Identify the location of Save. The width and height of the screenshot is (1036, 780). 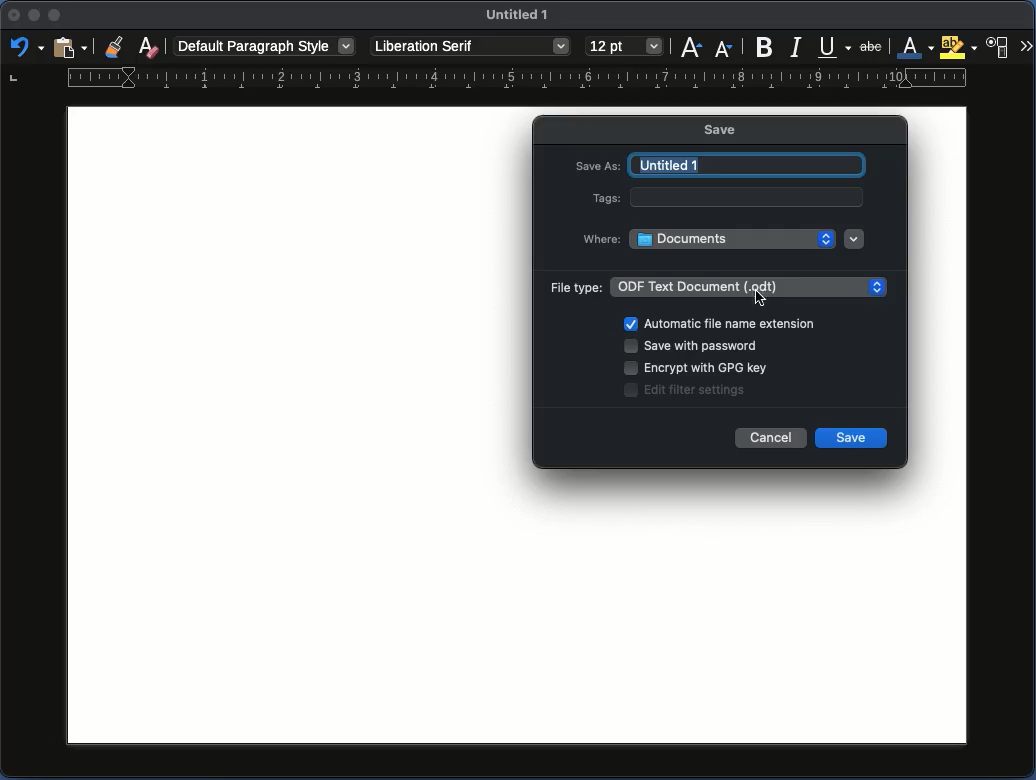
(853, 438).